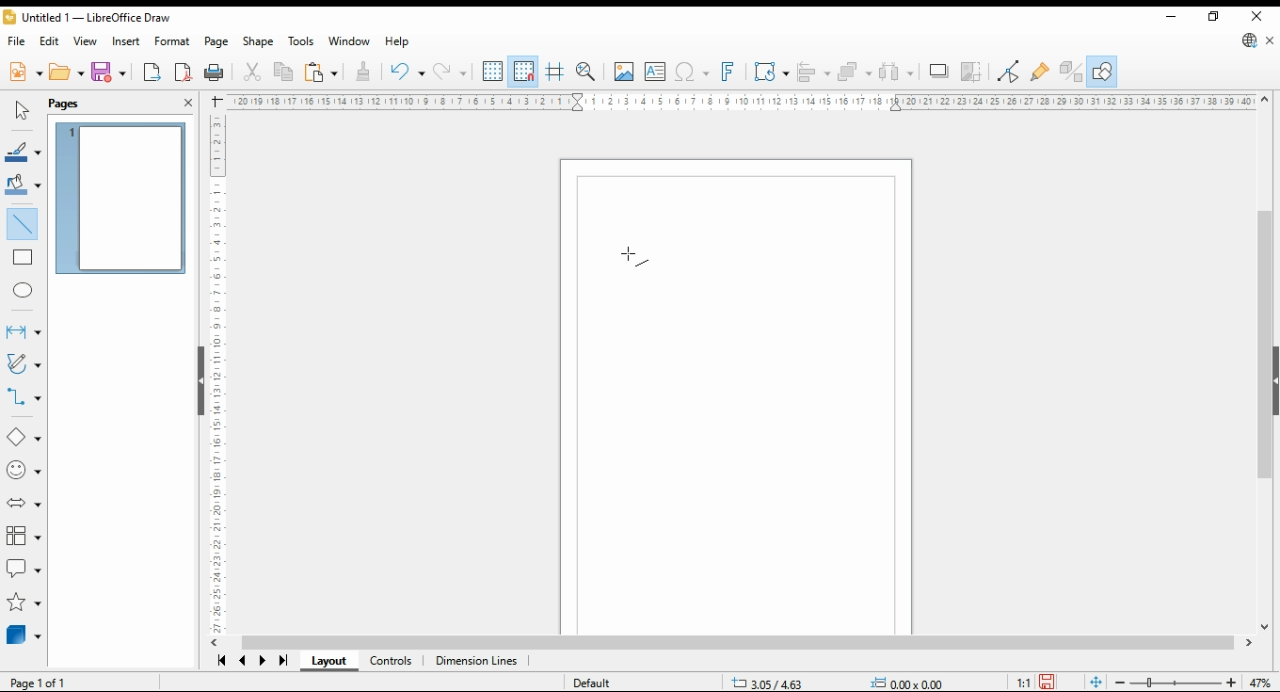  I want to click on zoom slider, so click(1176, 682).